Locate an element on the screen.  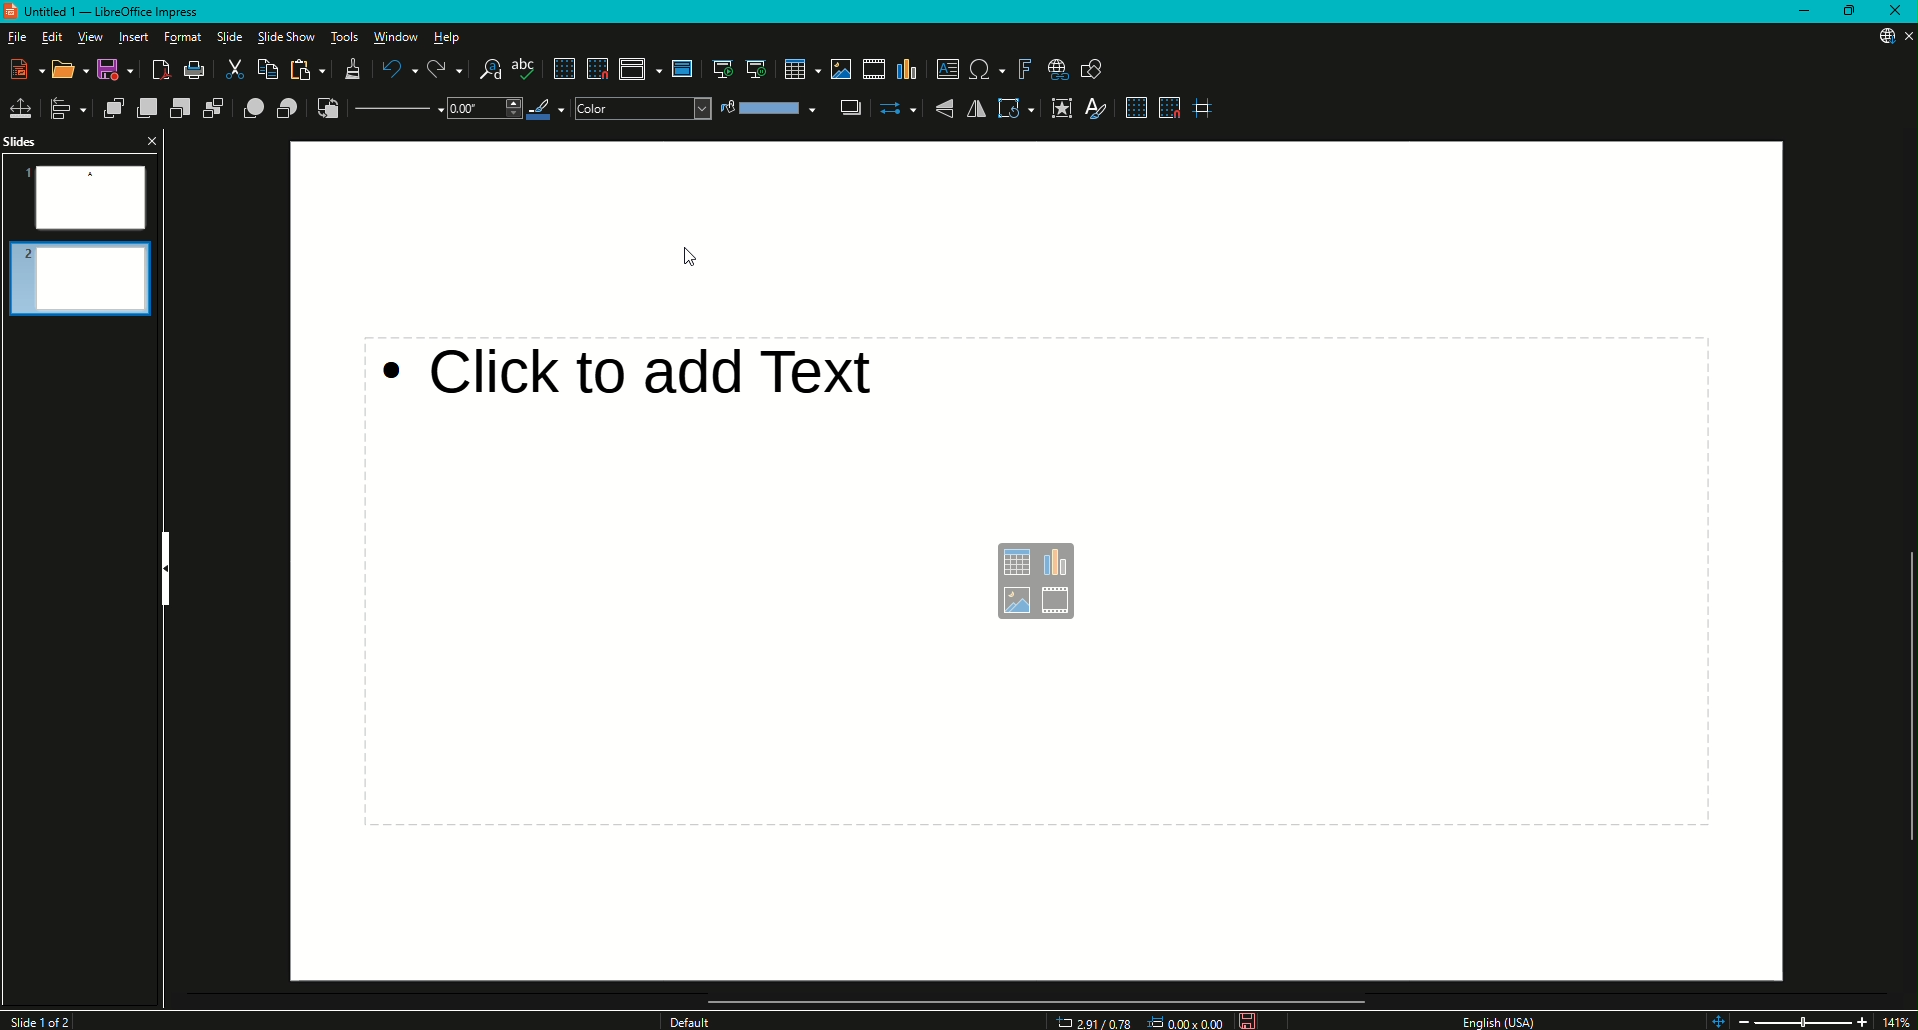
Window is located at coordinates (397, 36).